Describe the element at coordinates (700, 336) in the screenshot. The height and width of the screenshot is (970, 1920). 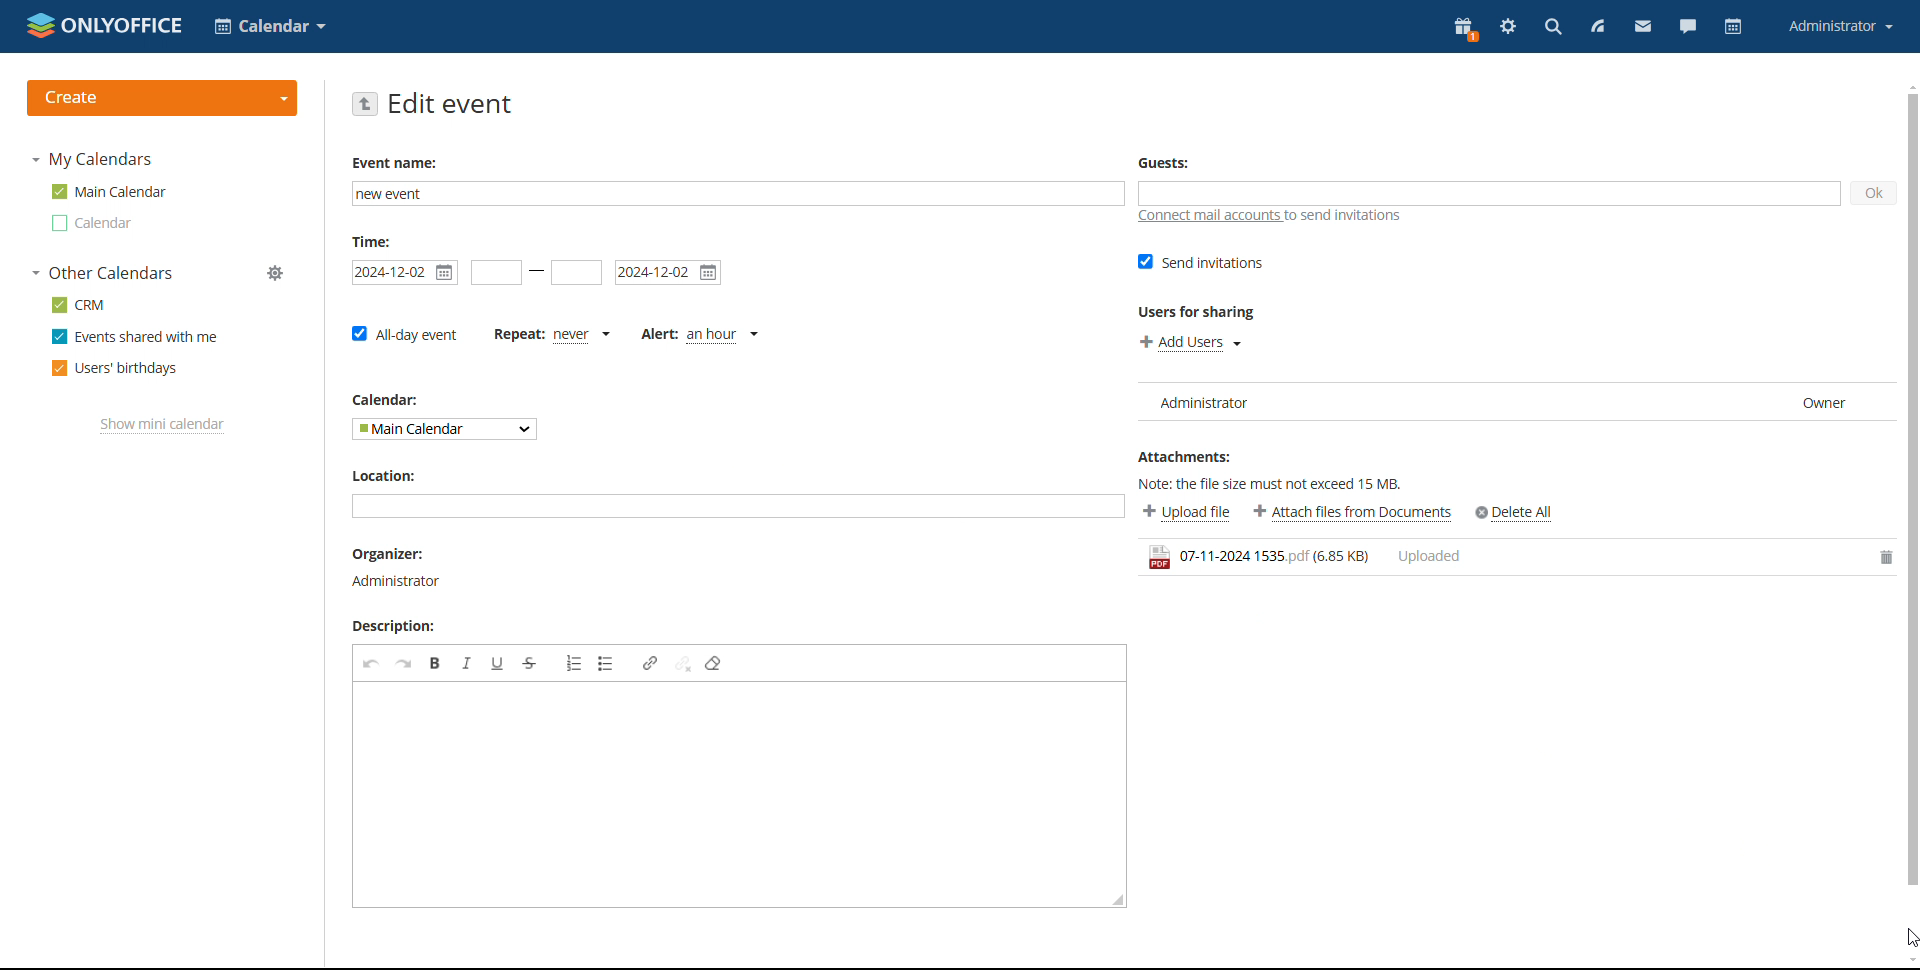
I see `alert type` at that location.